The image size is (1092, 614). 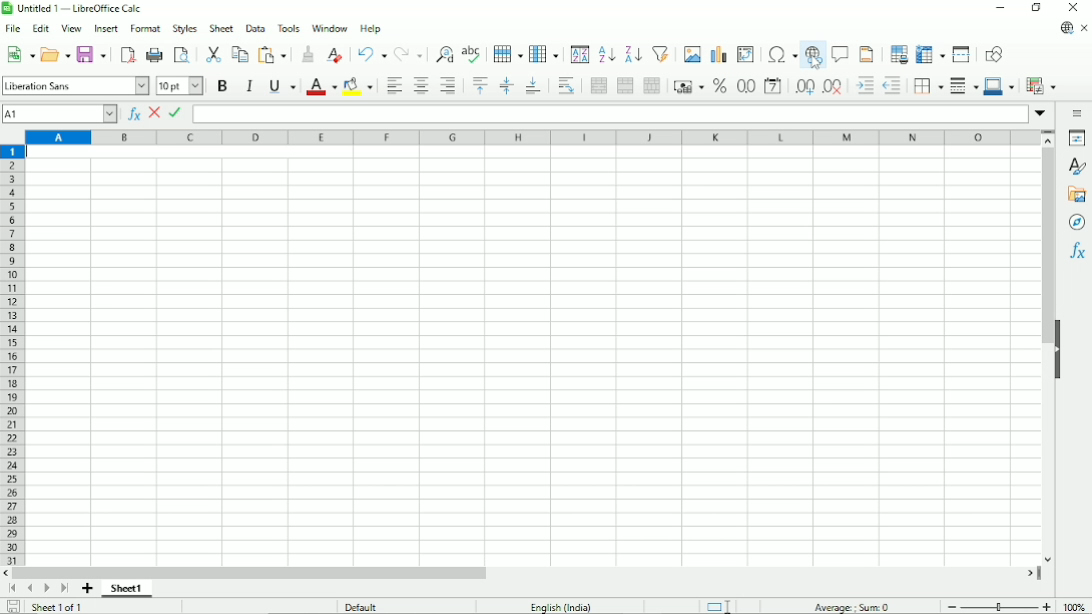 I want to click on Horizontal scrollbar, so click(x=249, y=572).